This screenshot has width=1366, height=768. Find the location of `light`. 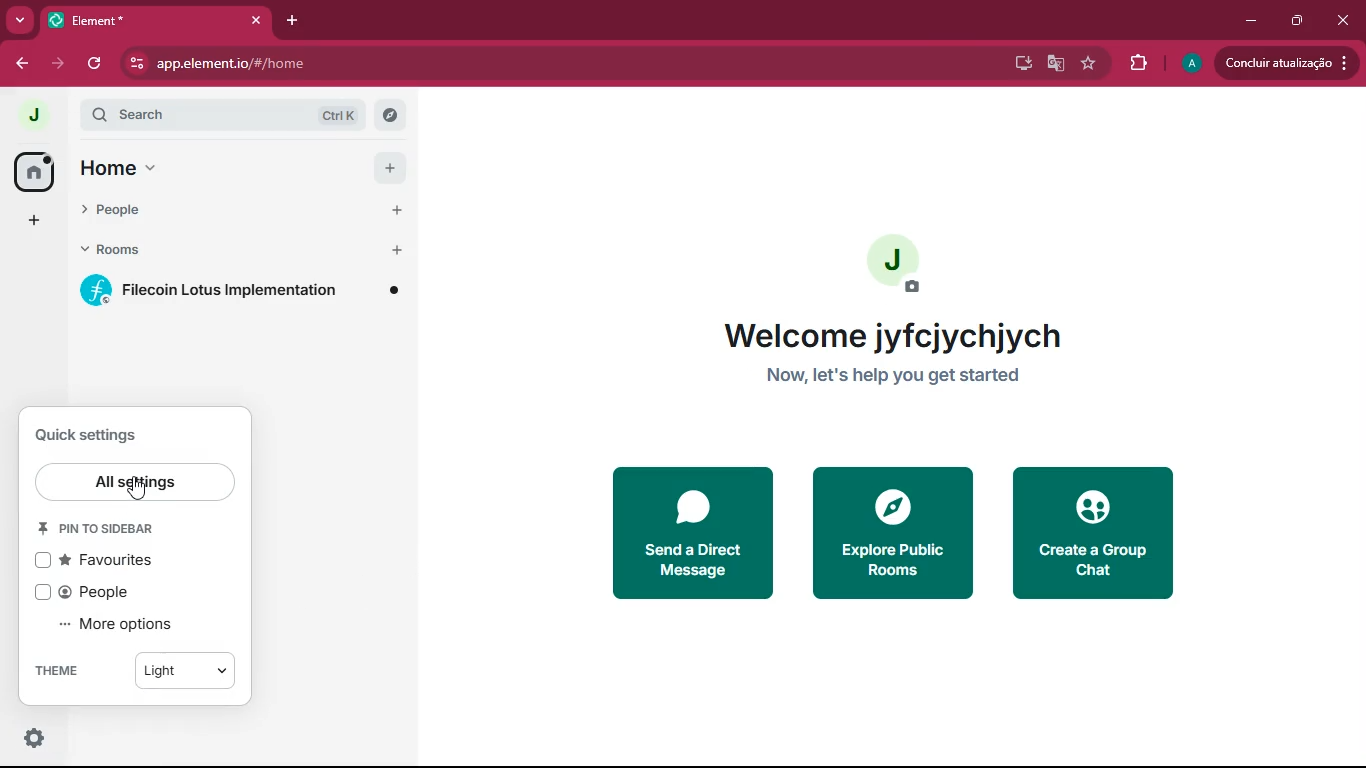

light is located at coordinates (188, 673).